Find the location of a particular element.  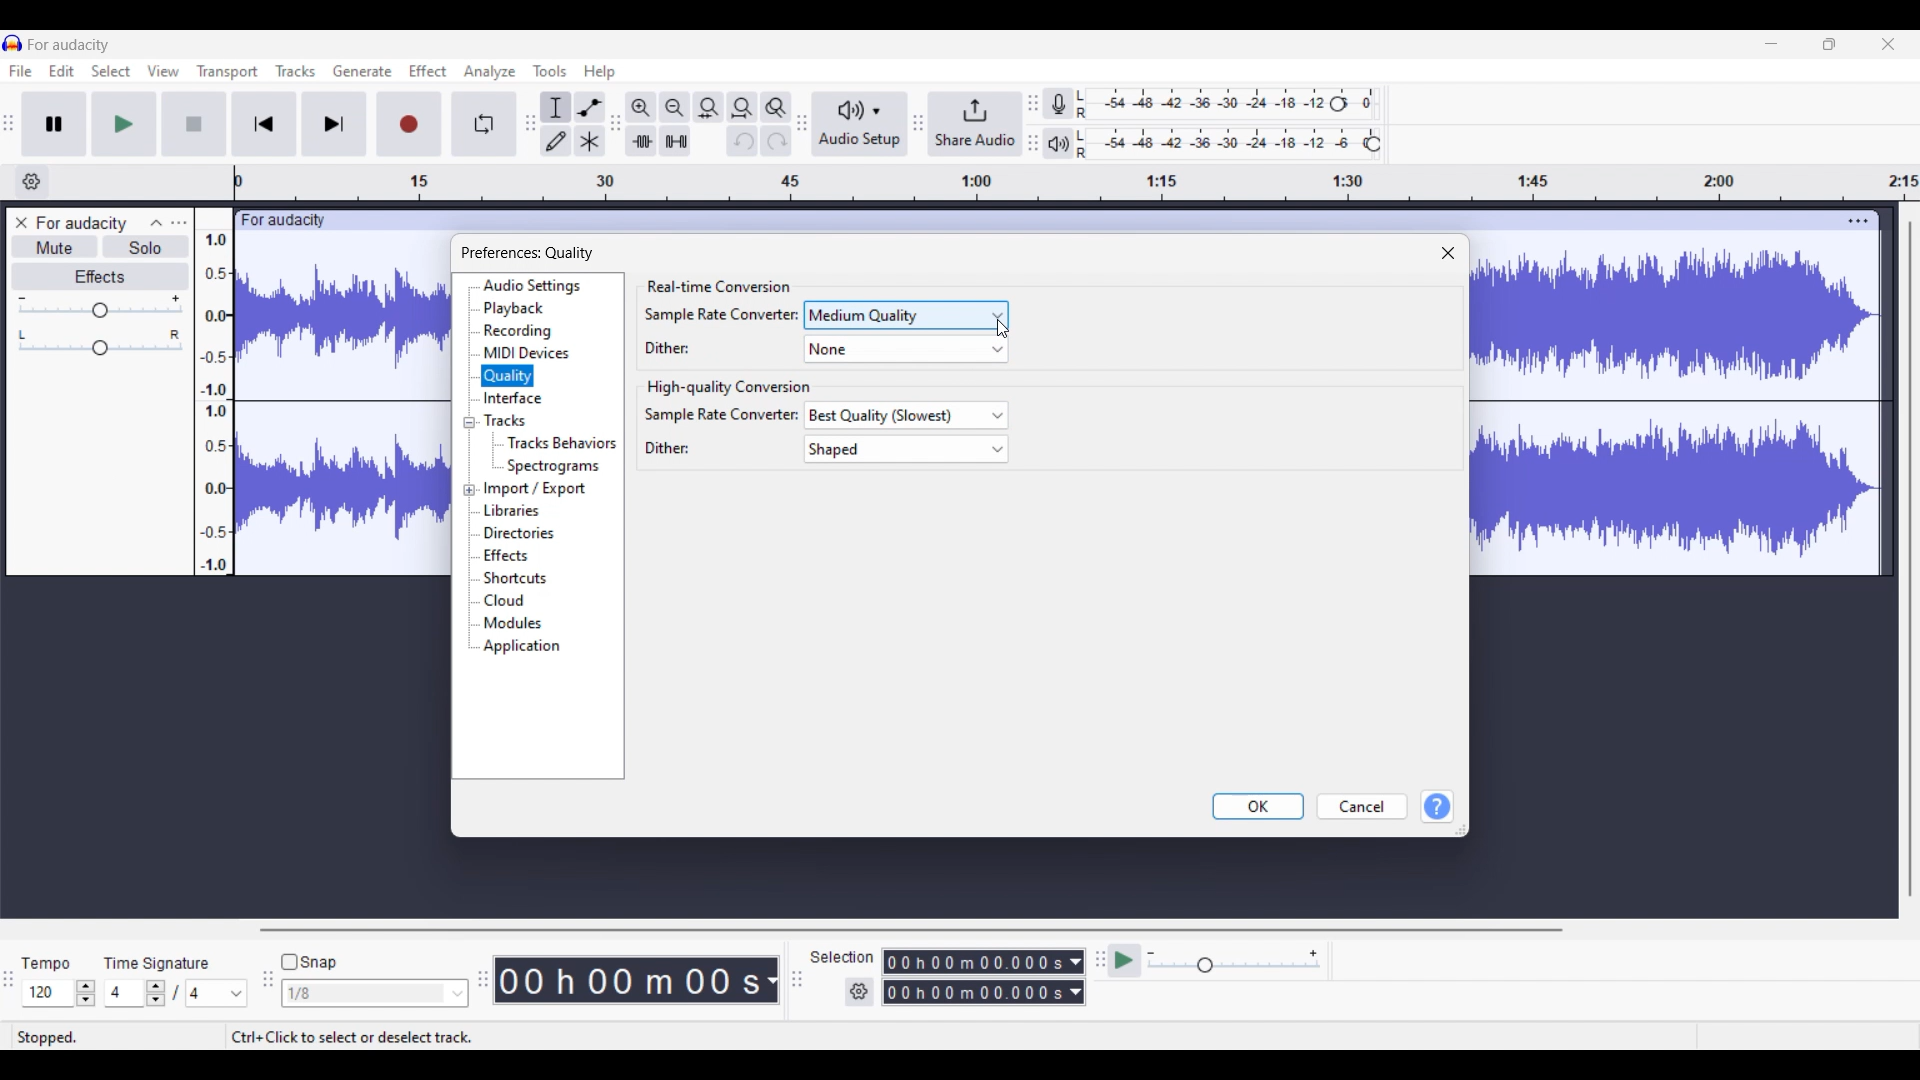

Description of current selection by cursor is located at coordinates (352, 1037).